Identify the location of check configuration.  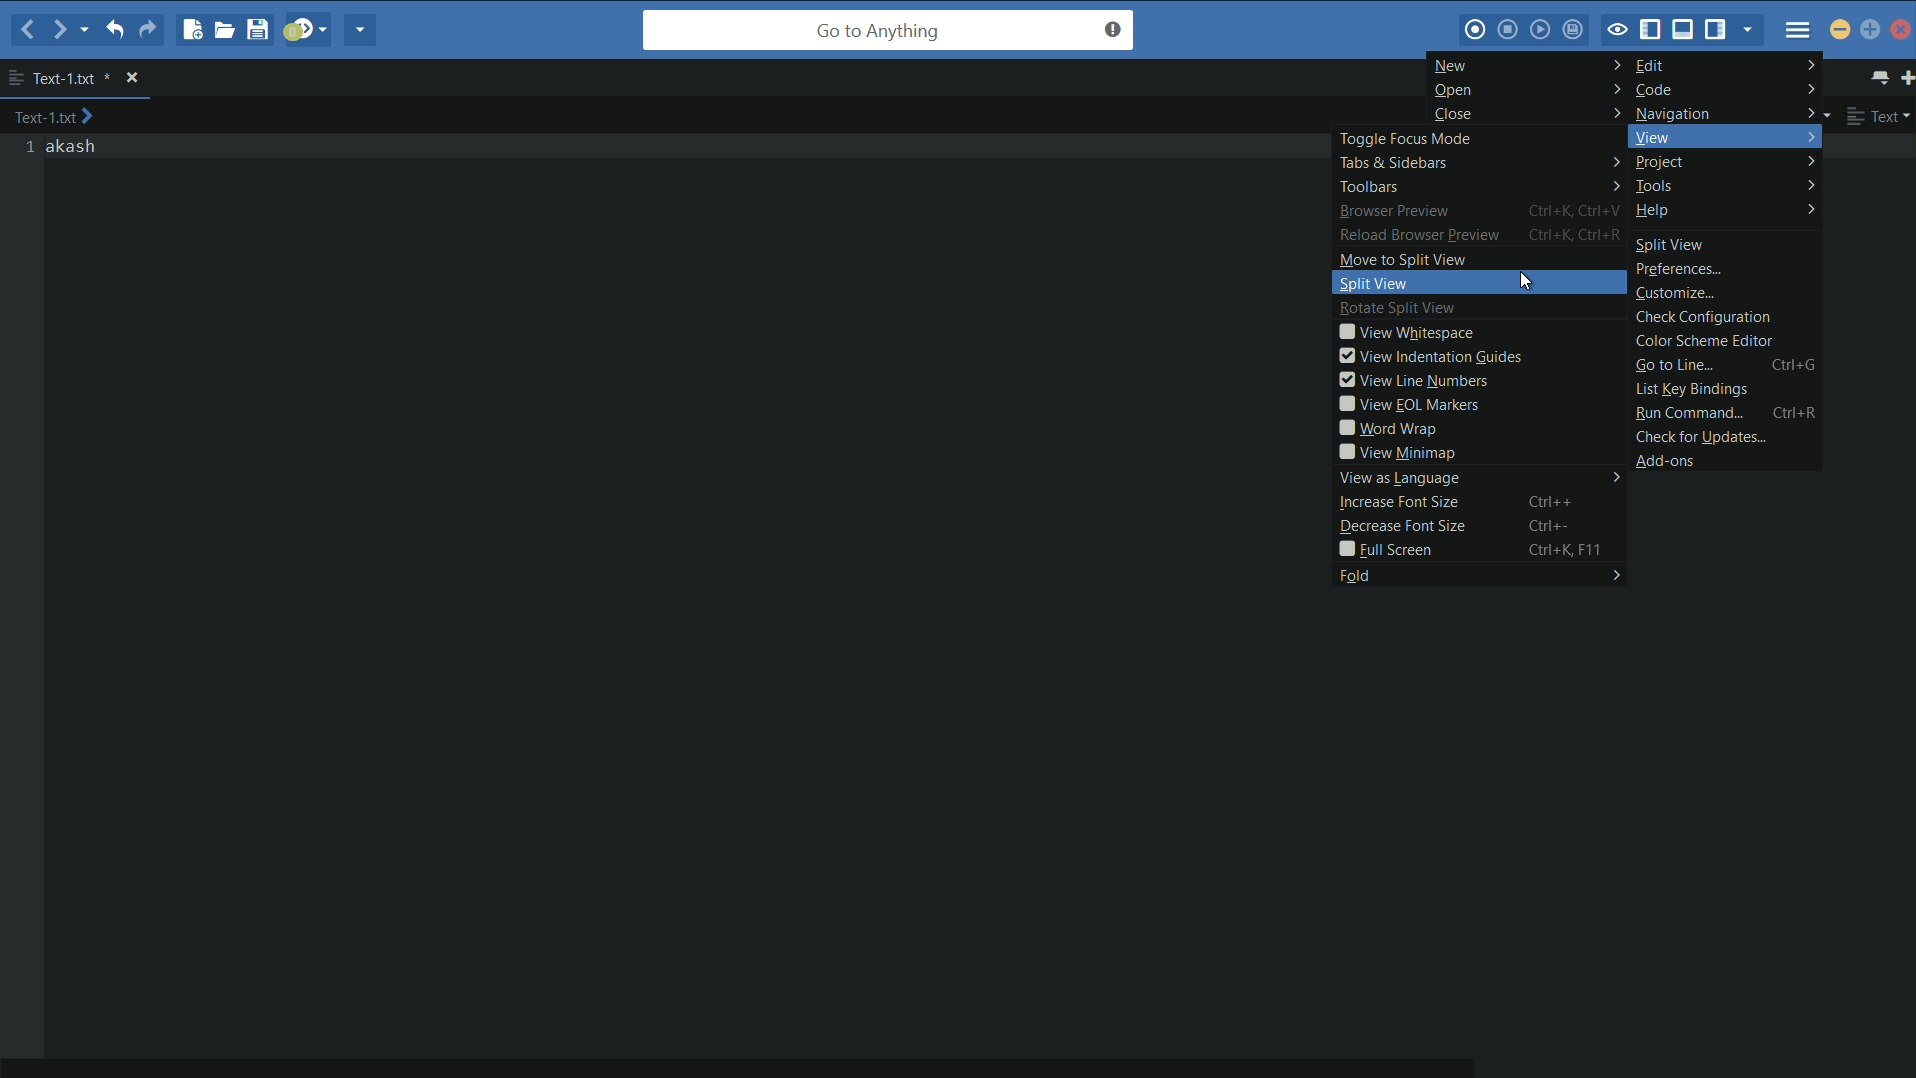
(1725, 317).